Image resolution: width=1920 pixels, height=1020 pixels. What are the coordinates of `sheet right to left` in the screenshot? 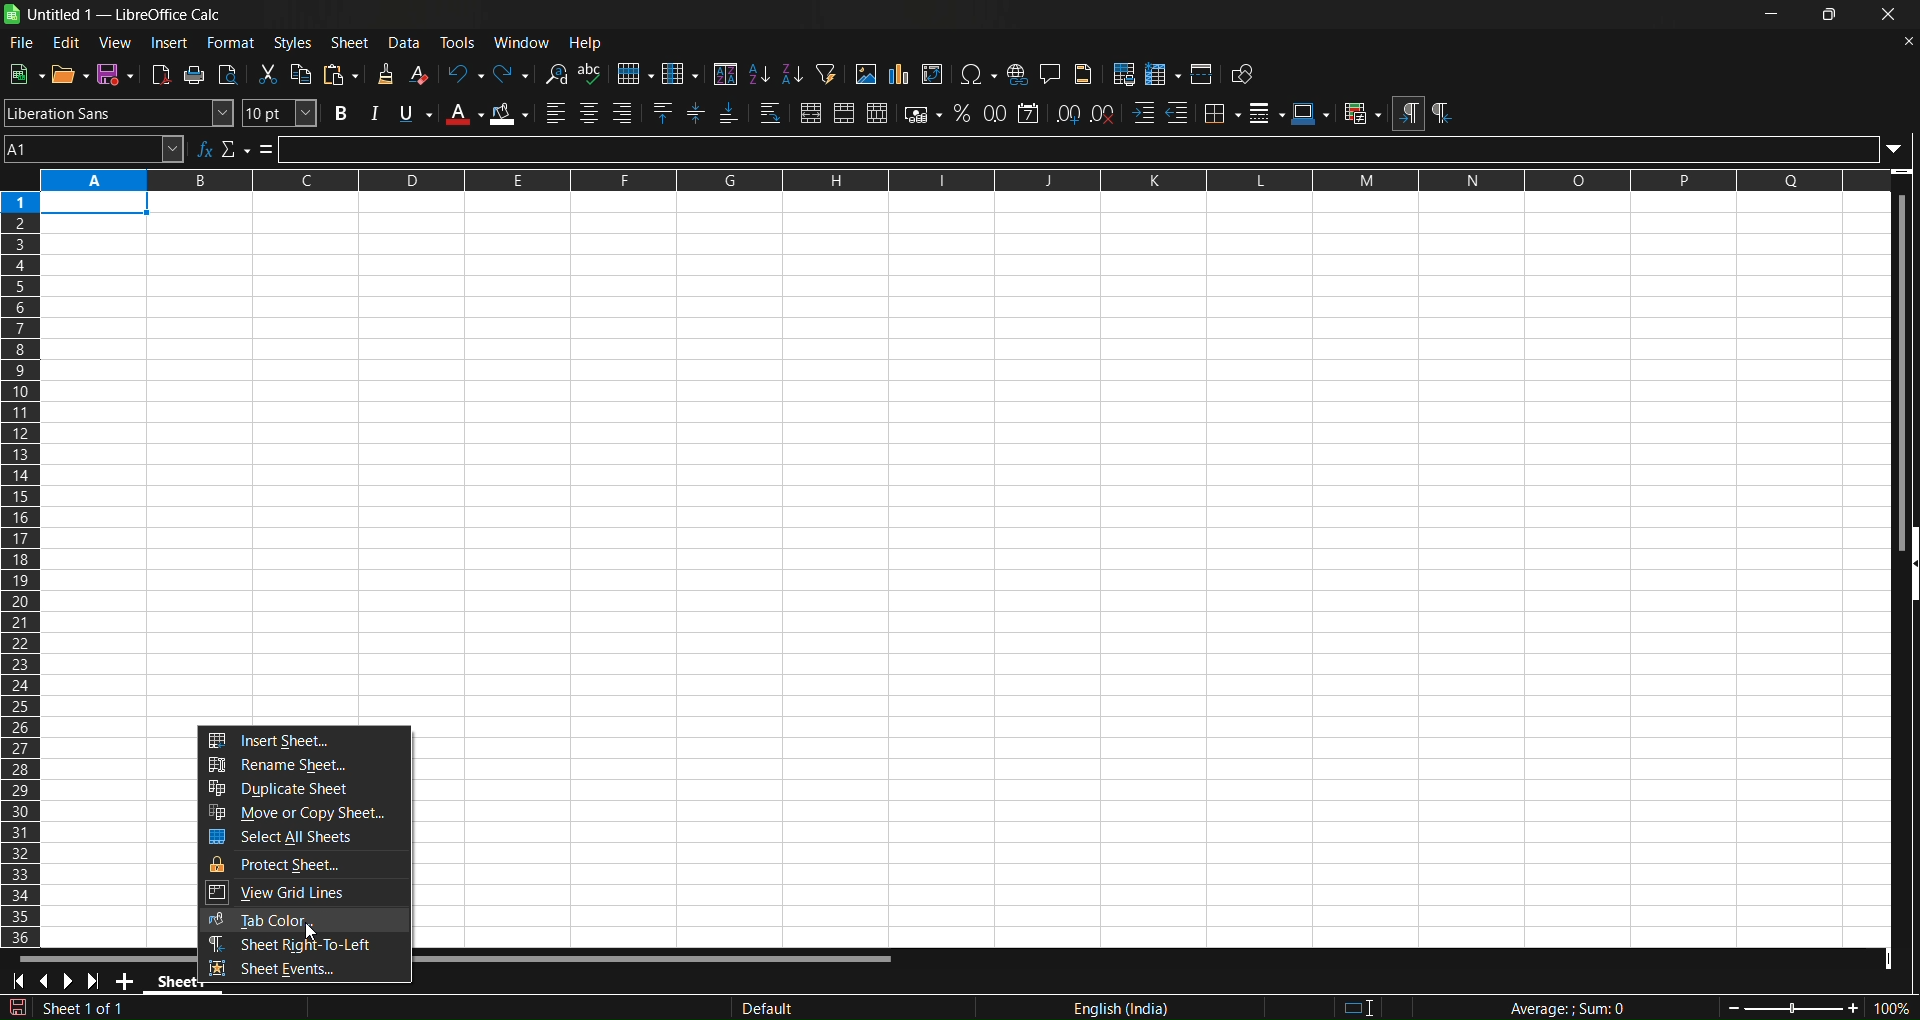 It's located at (303, 946).